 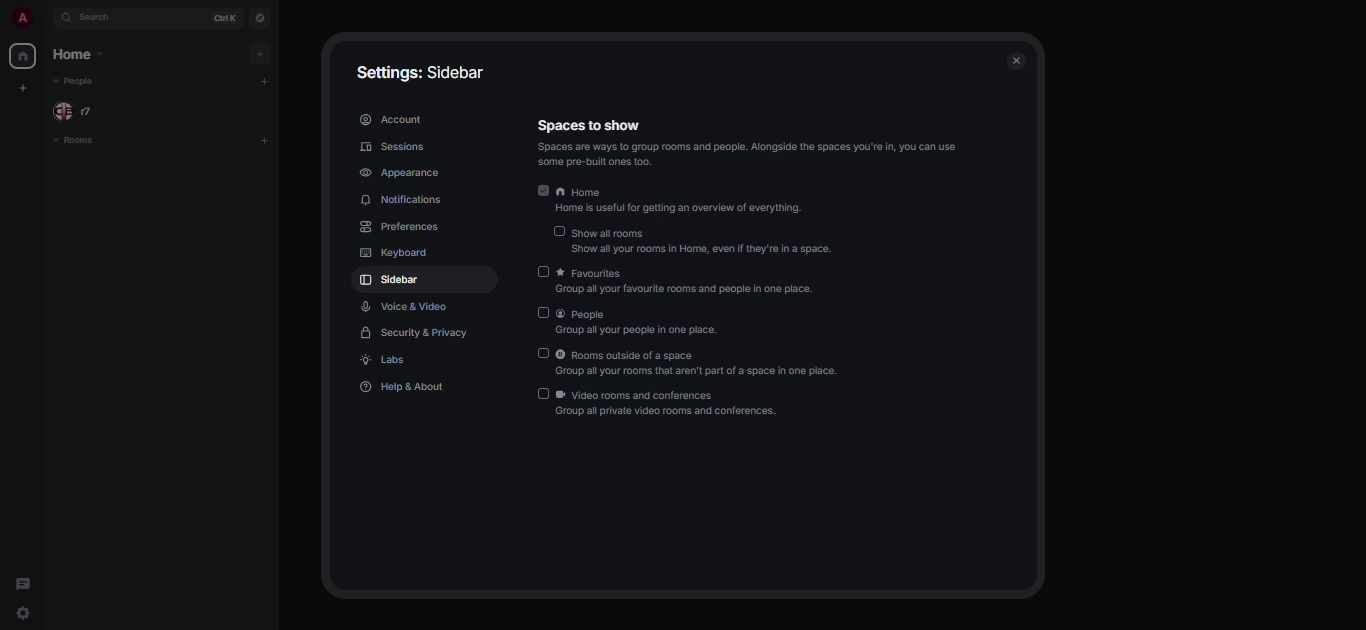 I want to click on Group all your people in one place., so click(x=651, y=332).